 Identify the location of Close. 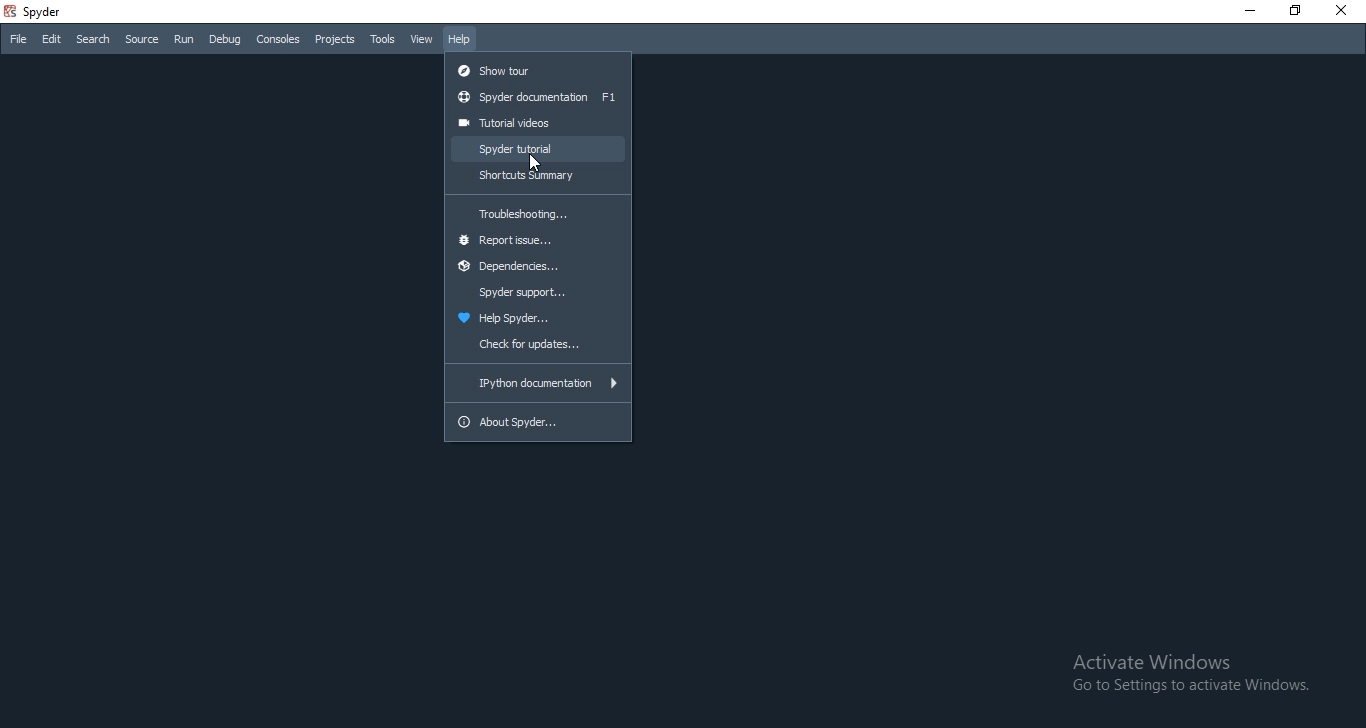
(1346, 12).